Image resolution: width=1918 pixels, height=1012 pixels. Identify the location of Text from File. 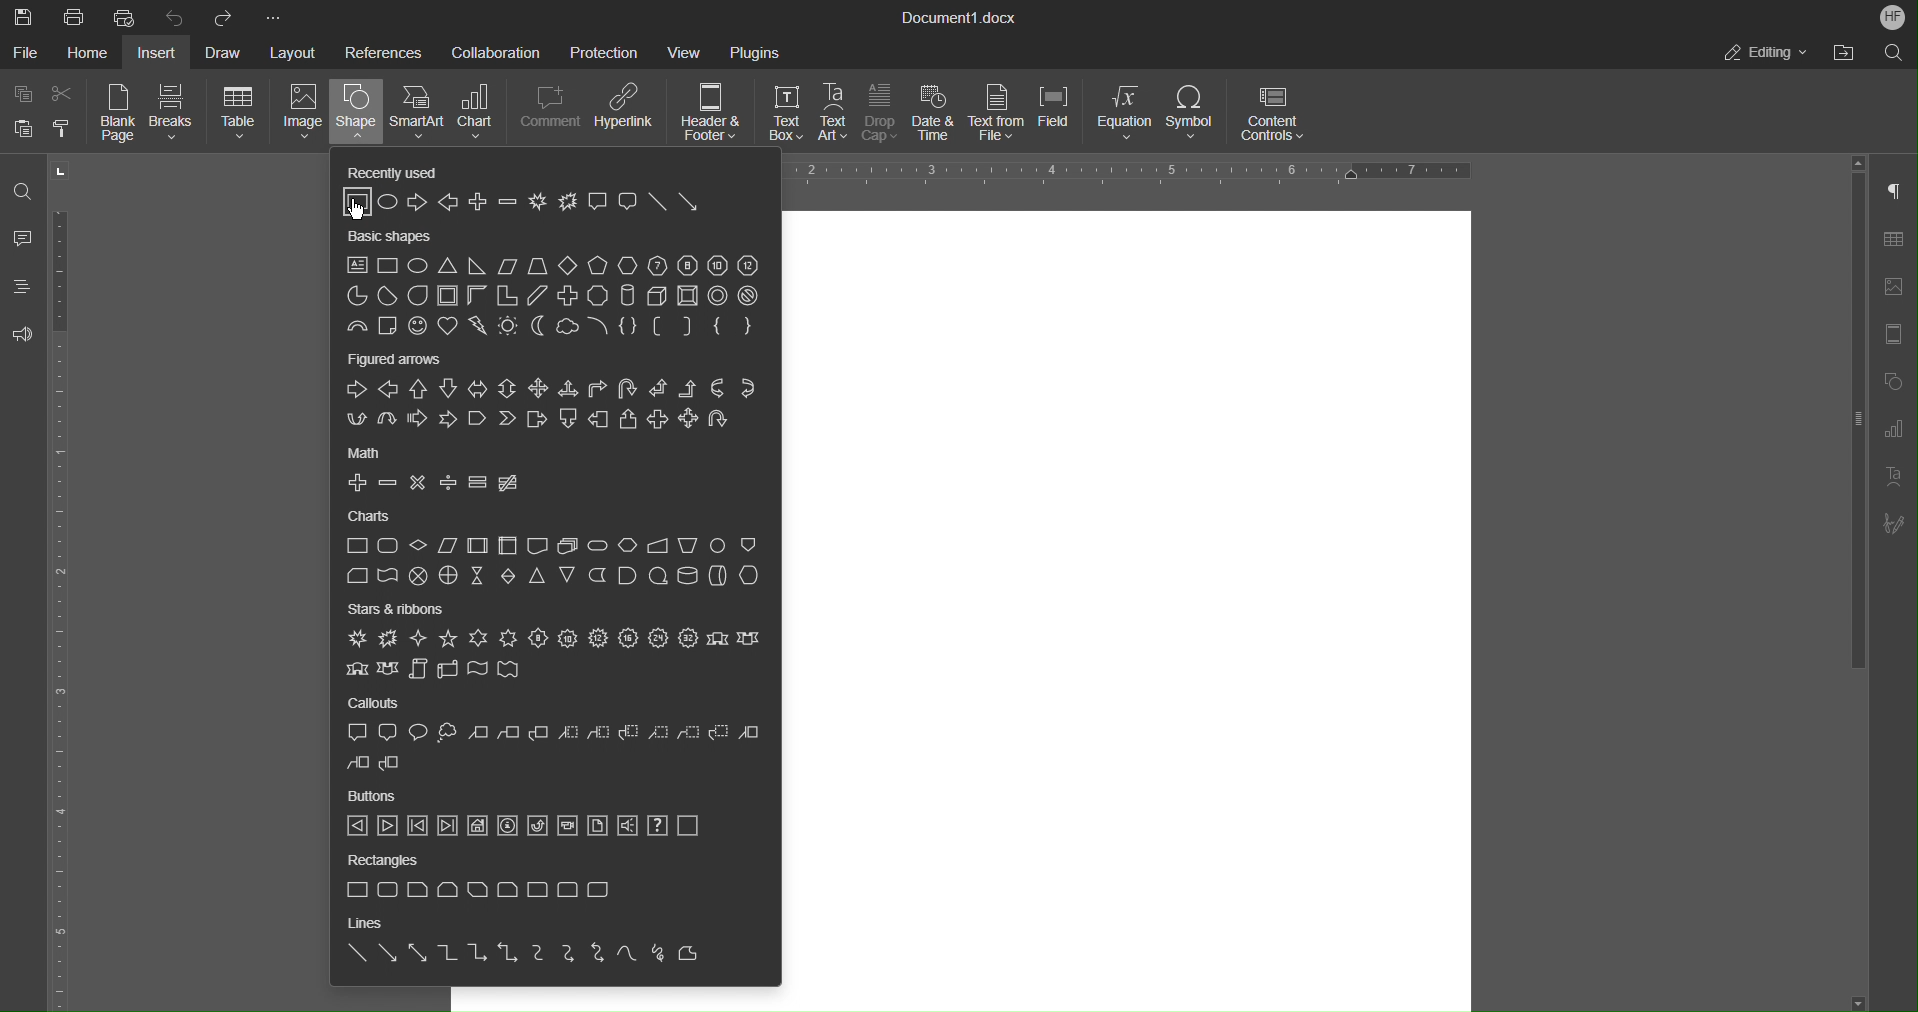
(998, 114).